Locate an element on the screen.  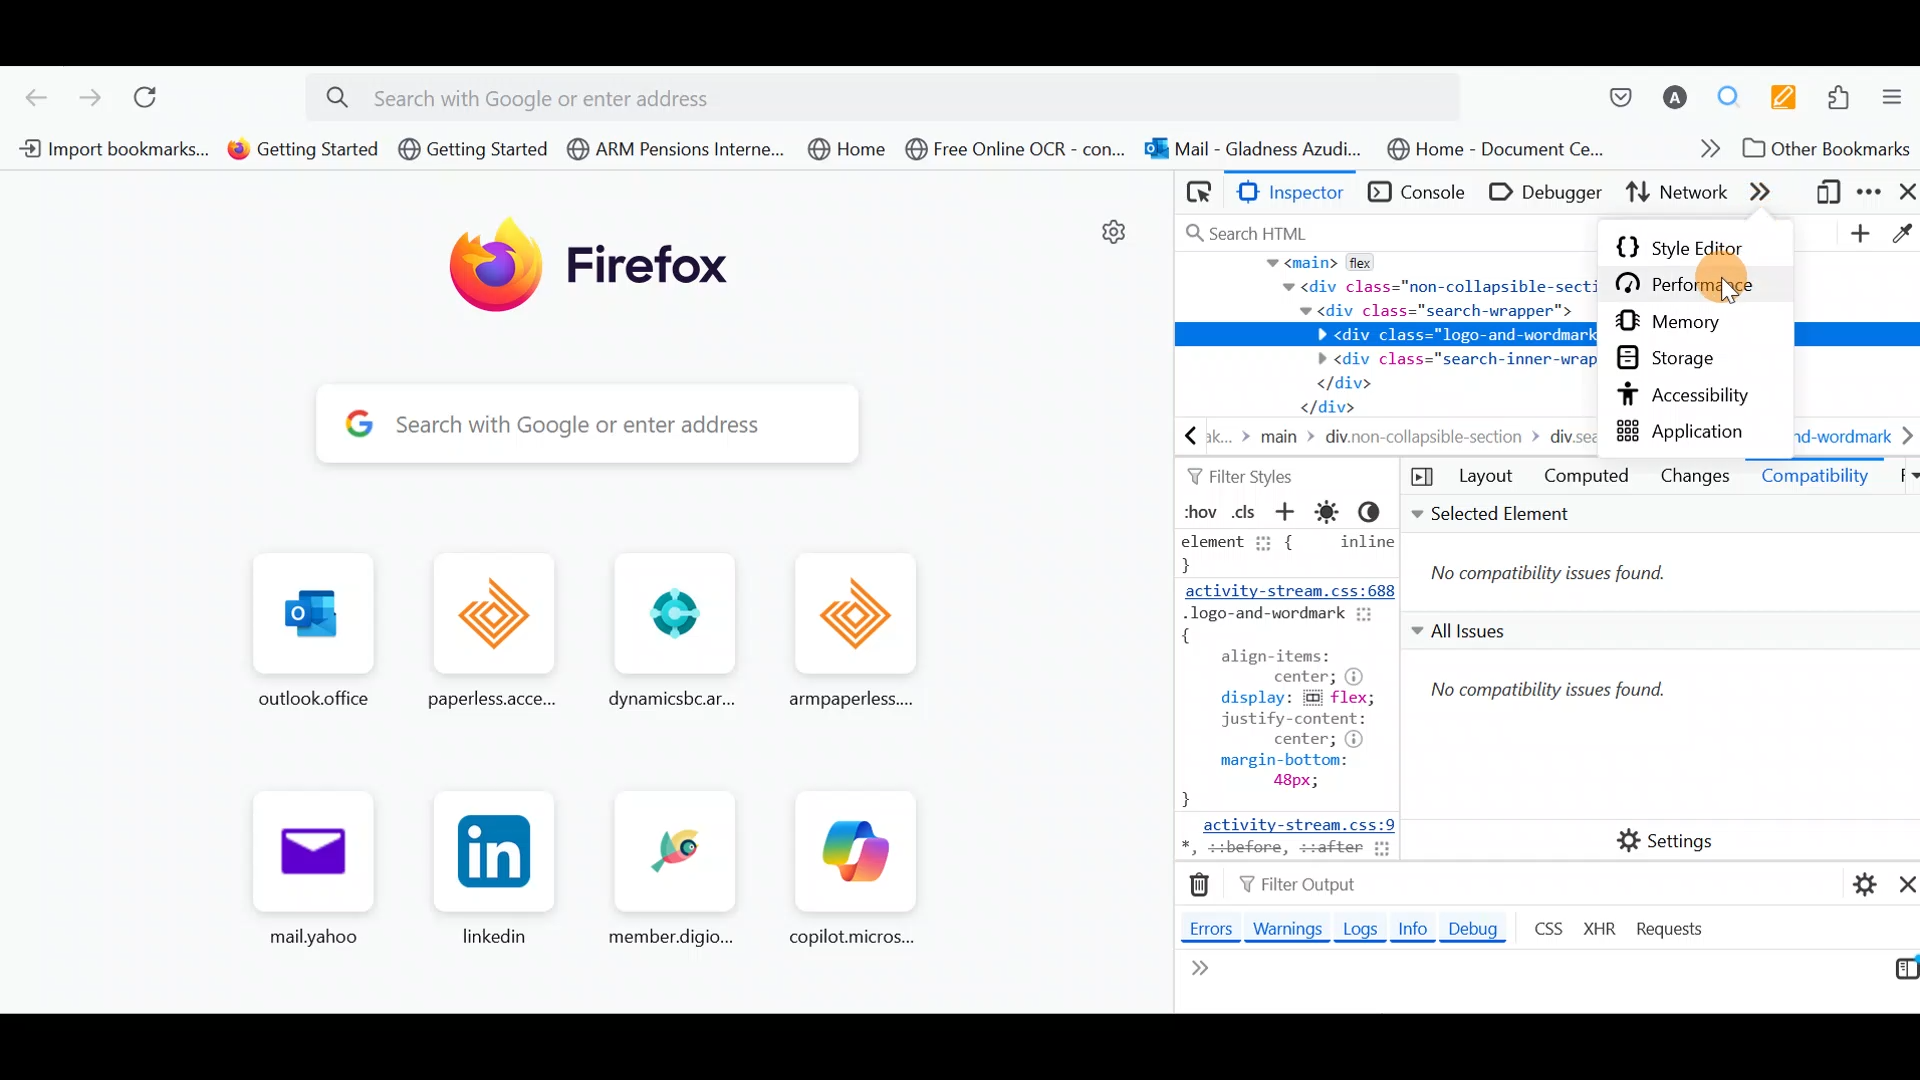
Debug is located at coordinates (1481, 928).